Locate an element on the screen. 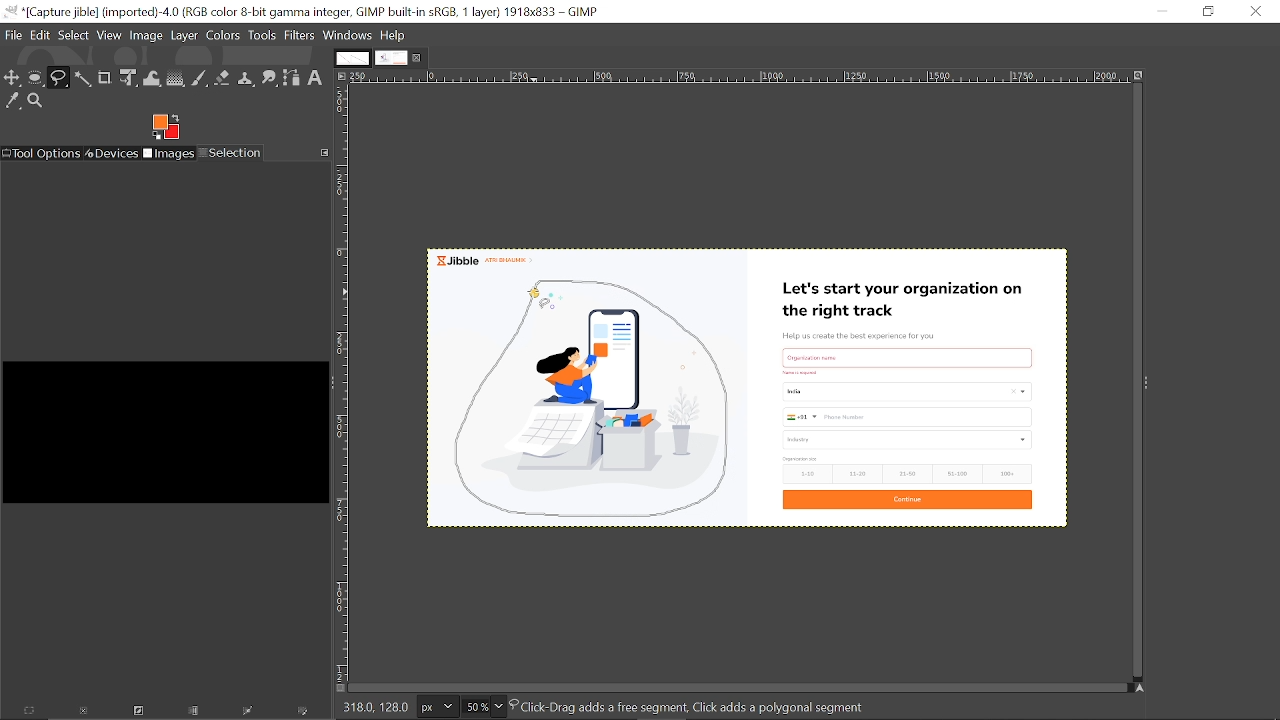 The width and height of the screenshot is (1280, 720). Horizontal label is located at coordinates (738, 78).